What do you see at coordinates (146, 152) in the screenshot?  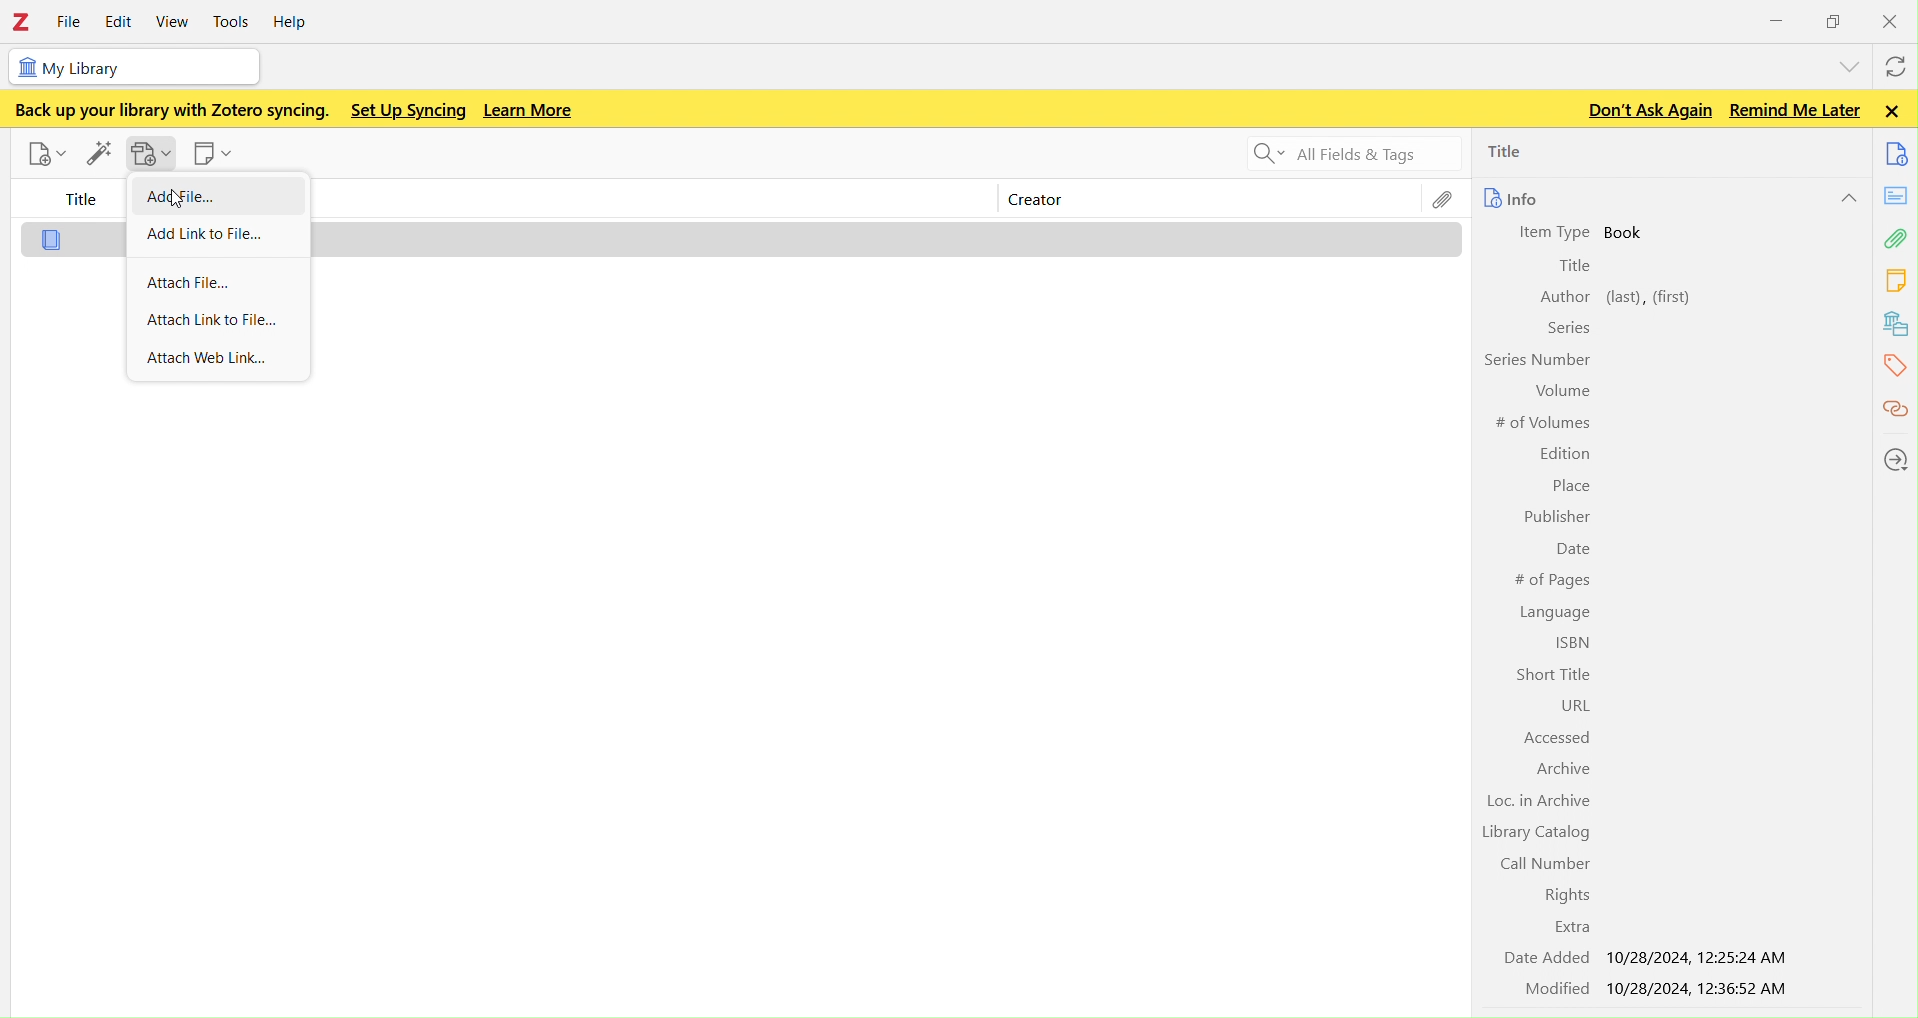 I see `add attachments` at bounding box center [146, 152].